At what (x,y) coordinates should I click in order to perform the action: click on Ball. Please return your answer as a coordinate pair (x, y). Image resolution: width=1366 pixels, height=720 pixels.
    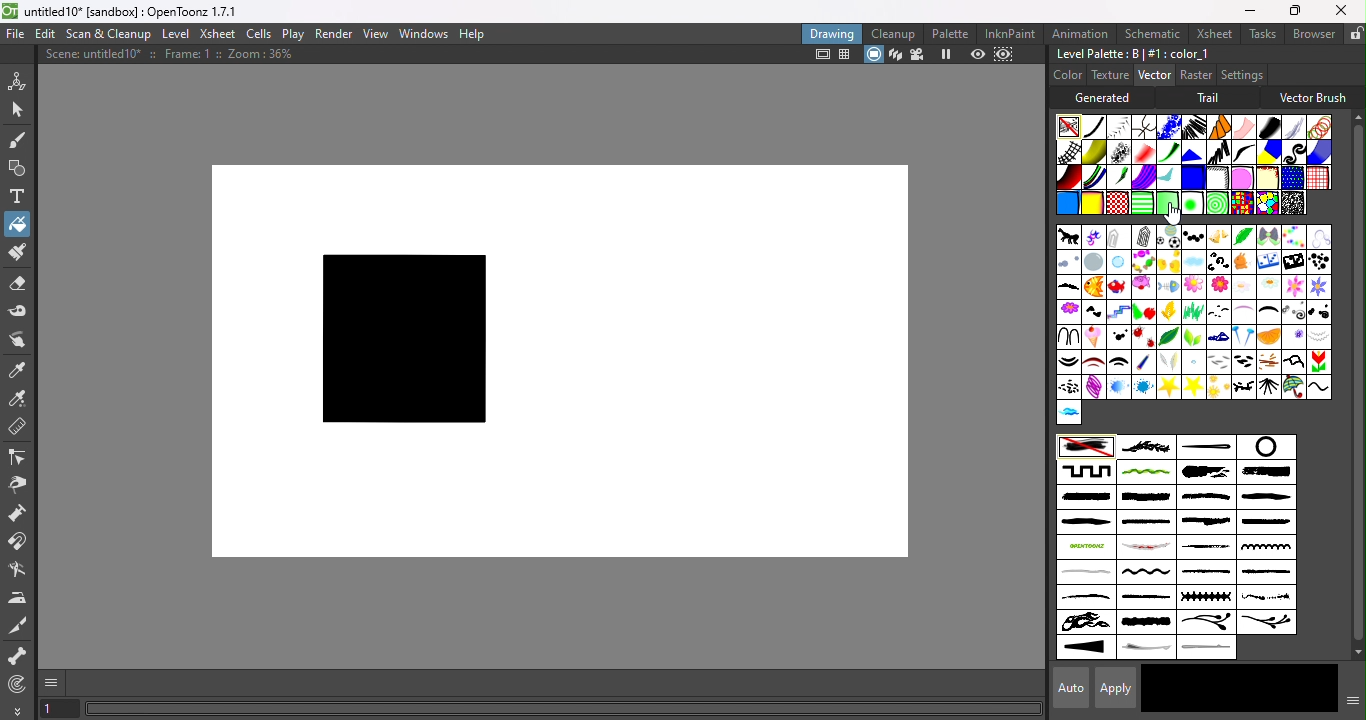
    Looking at the image, I should click on (1191, 237).